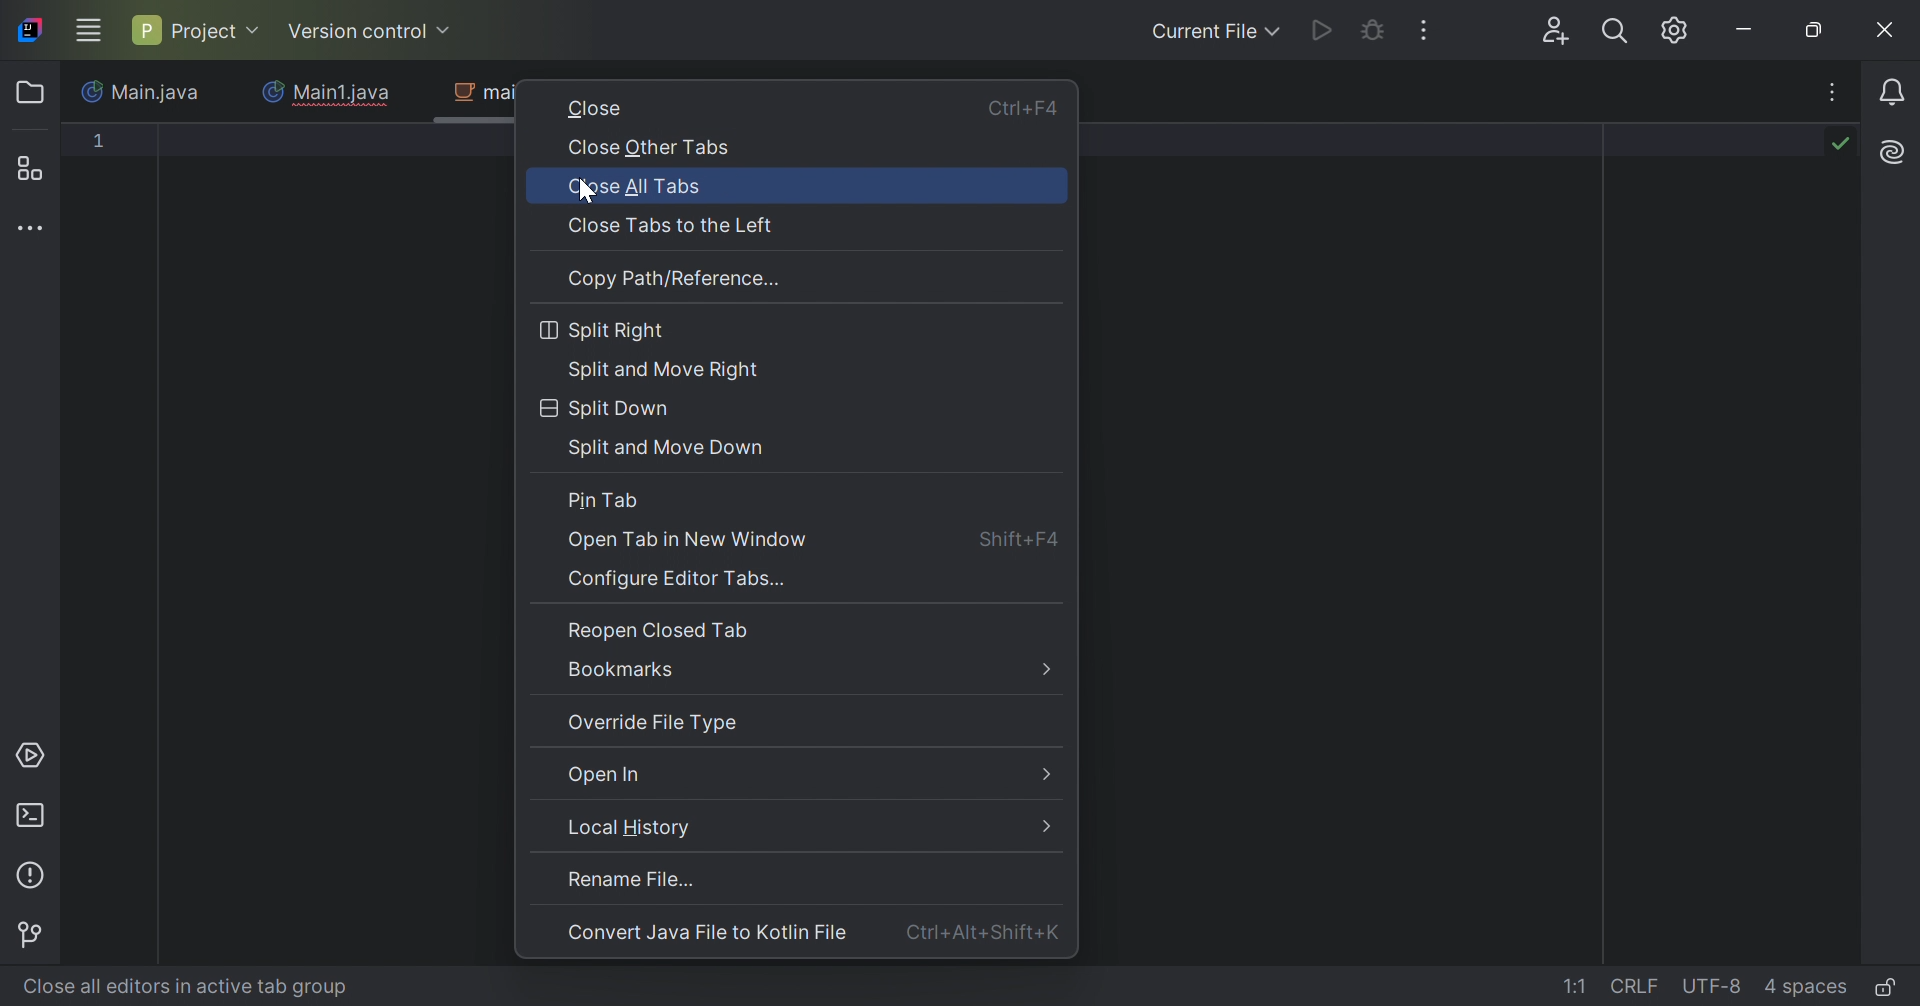  Describe the element at coordinates (1023, 108) in the screenshot. I see `Ctrl+F4` at that location.